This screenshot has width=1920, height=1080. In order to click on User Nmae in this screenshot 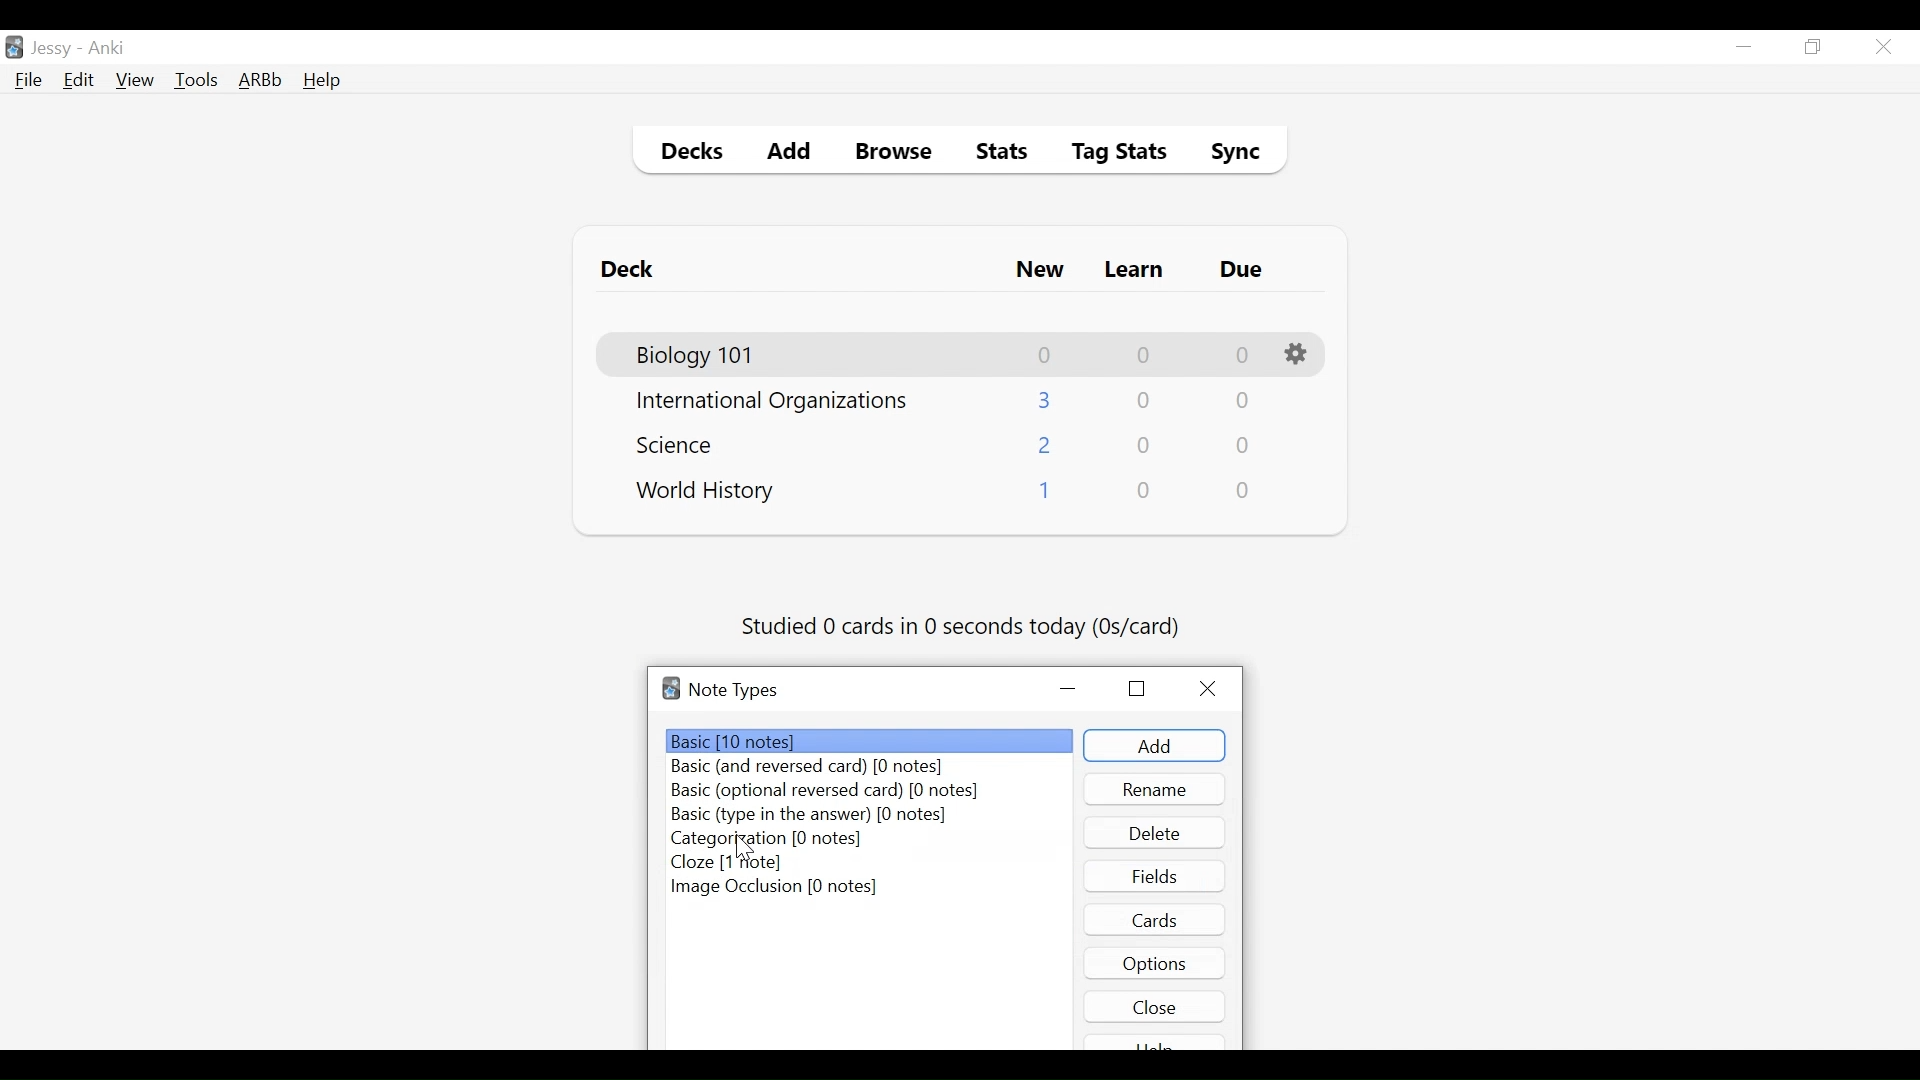, I will do `click(55, 49)`.